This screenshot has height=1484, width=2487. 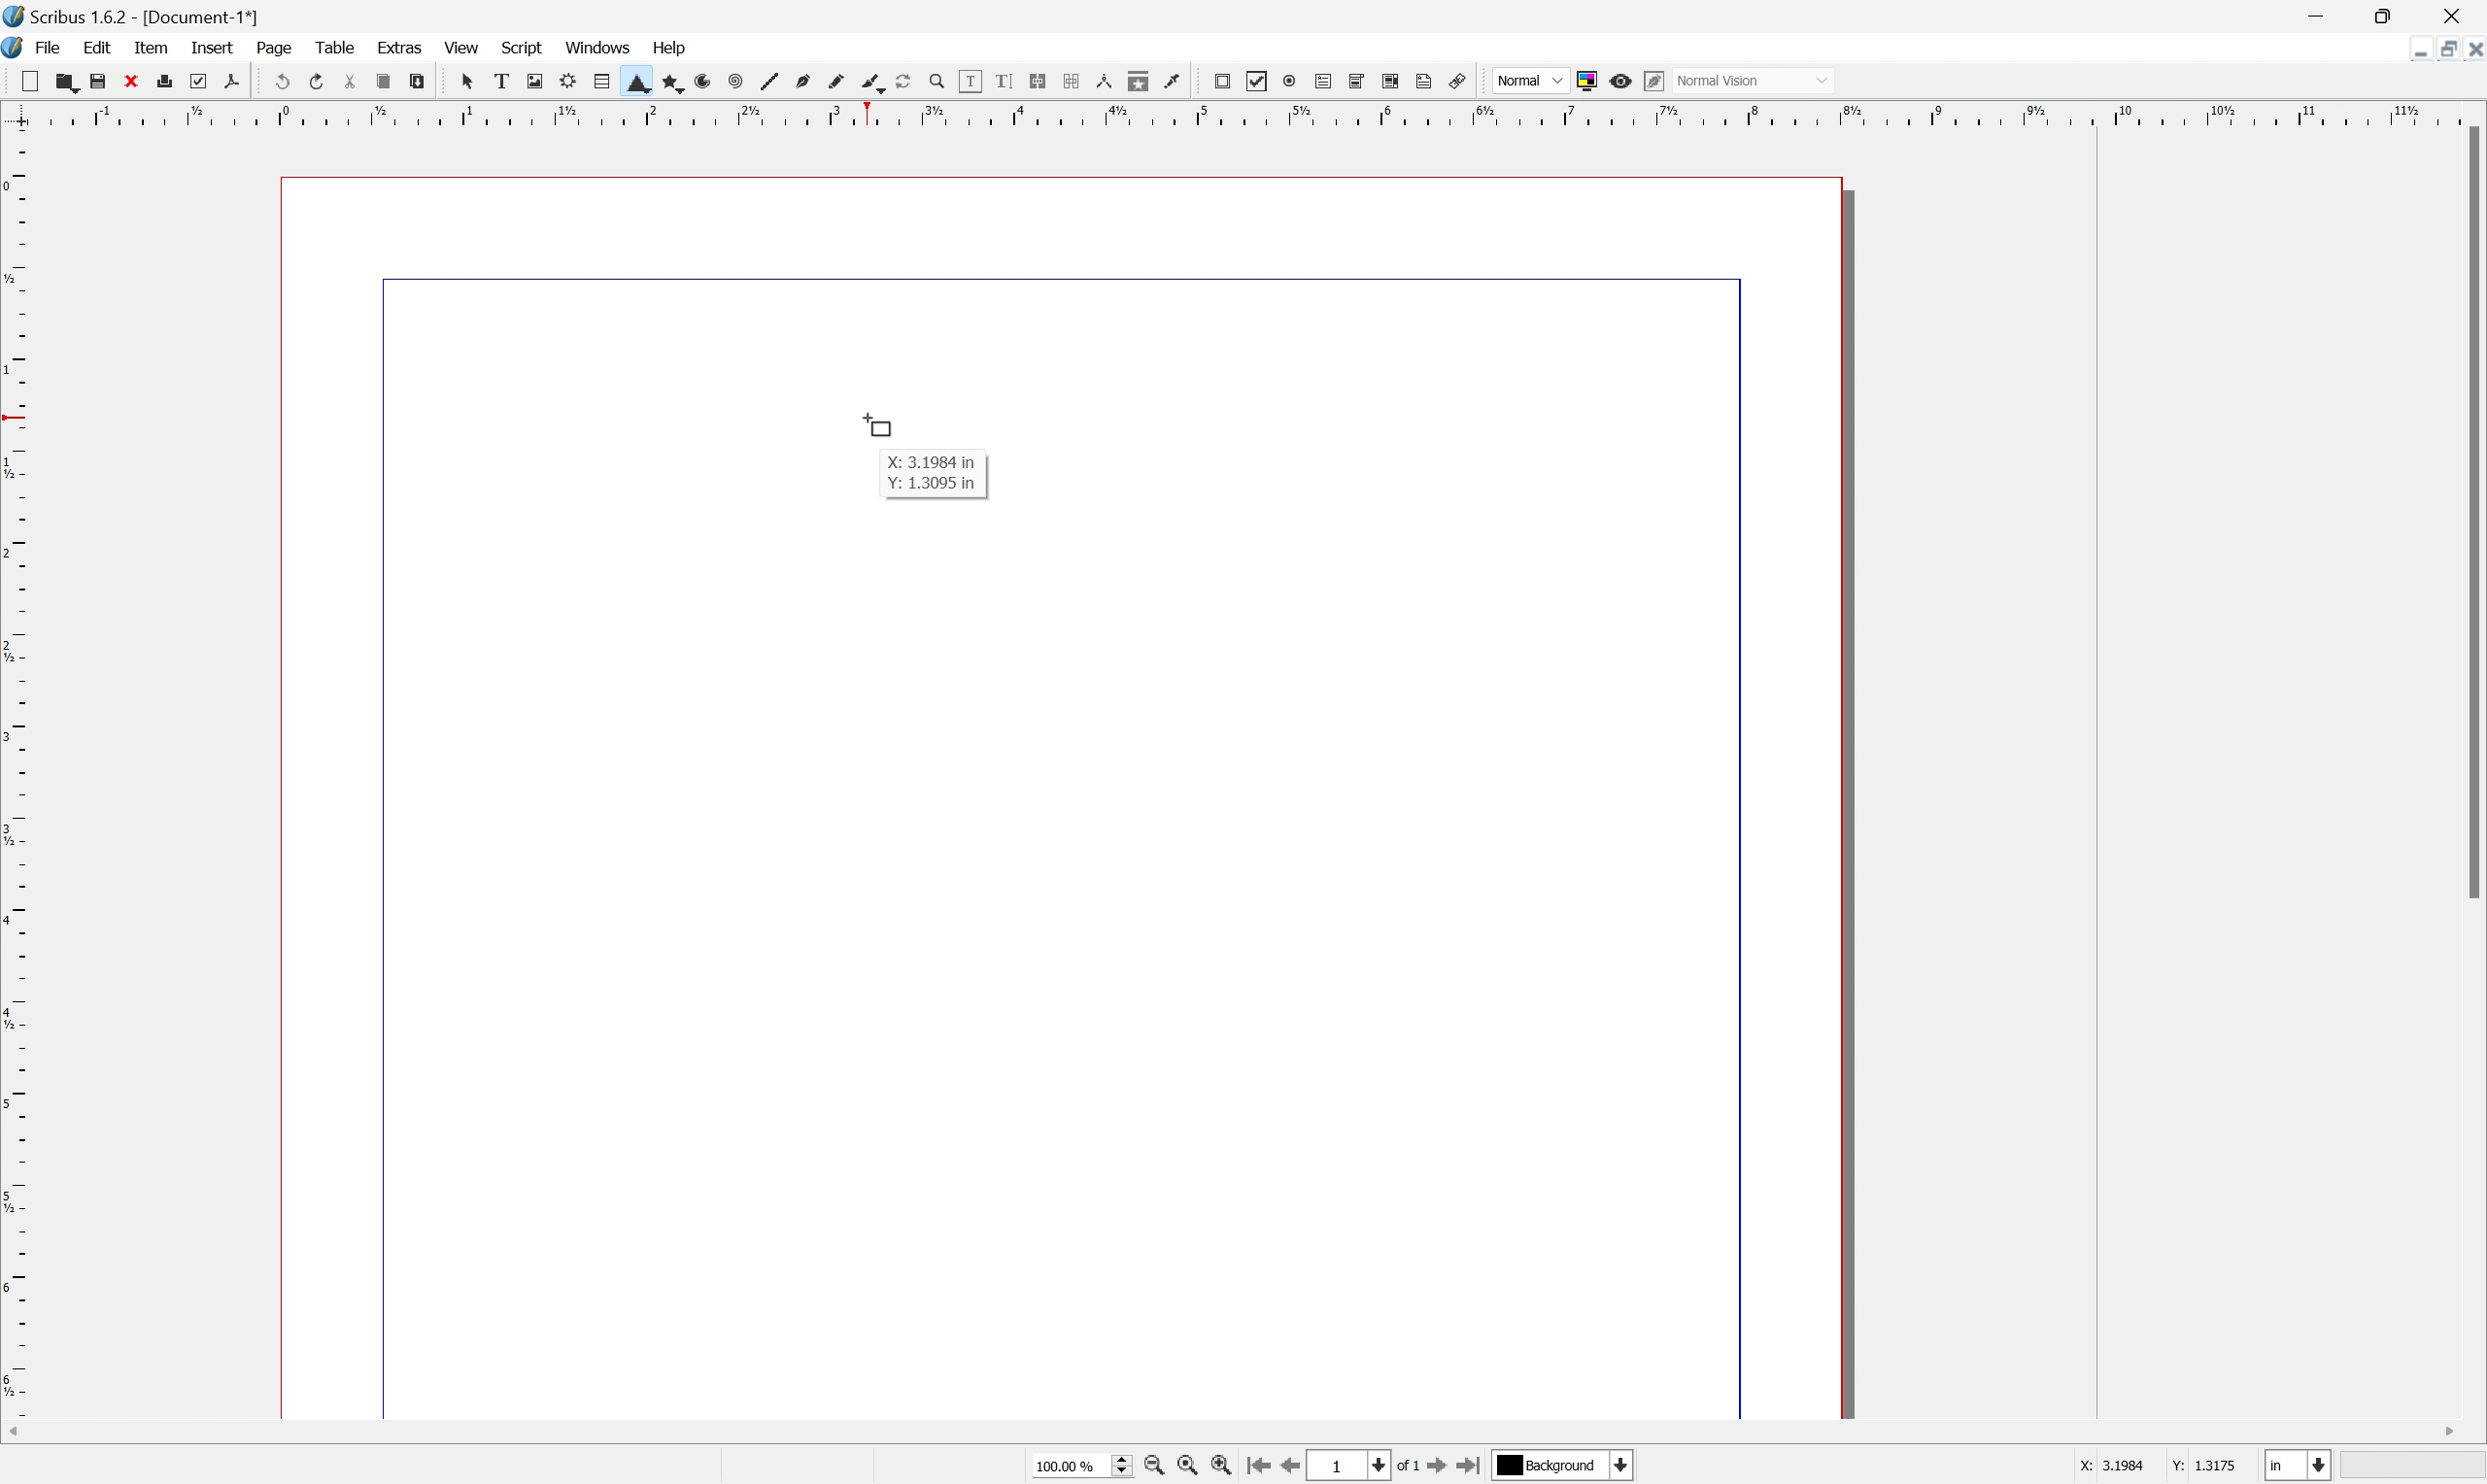 I want to click on PDF list box, so click(x=1391, y=82).